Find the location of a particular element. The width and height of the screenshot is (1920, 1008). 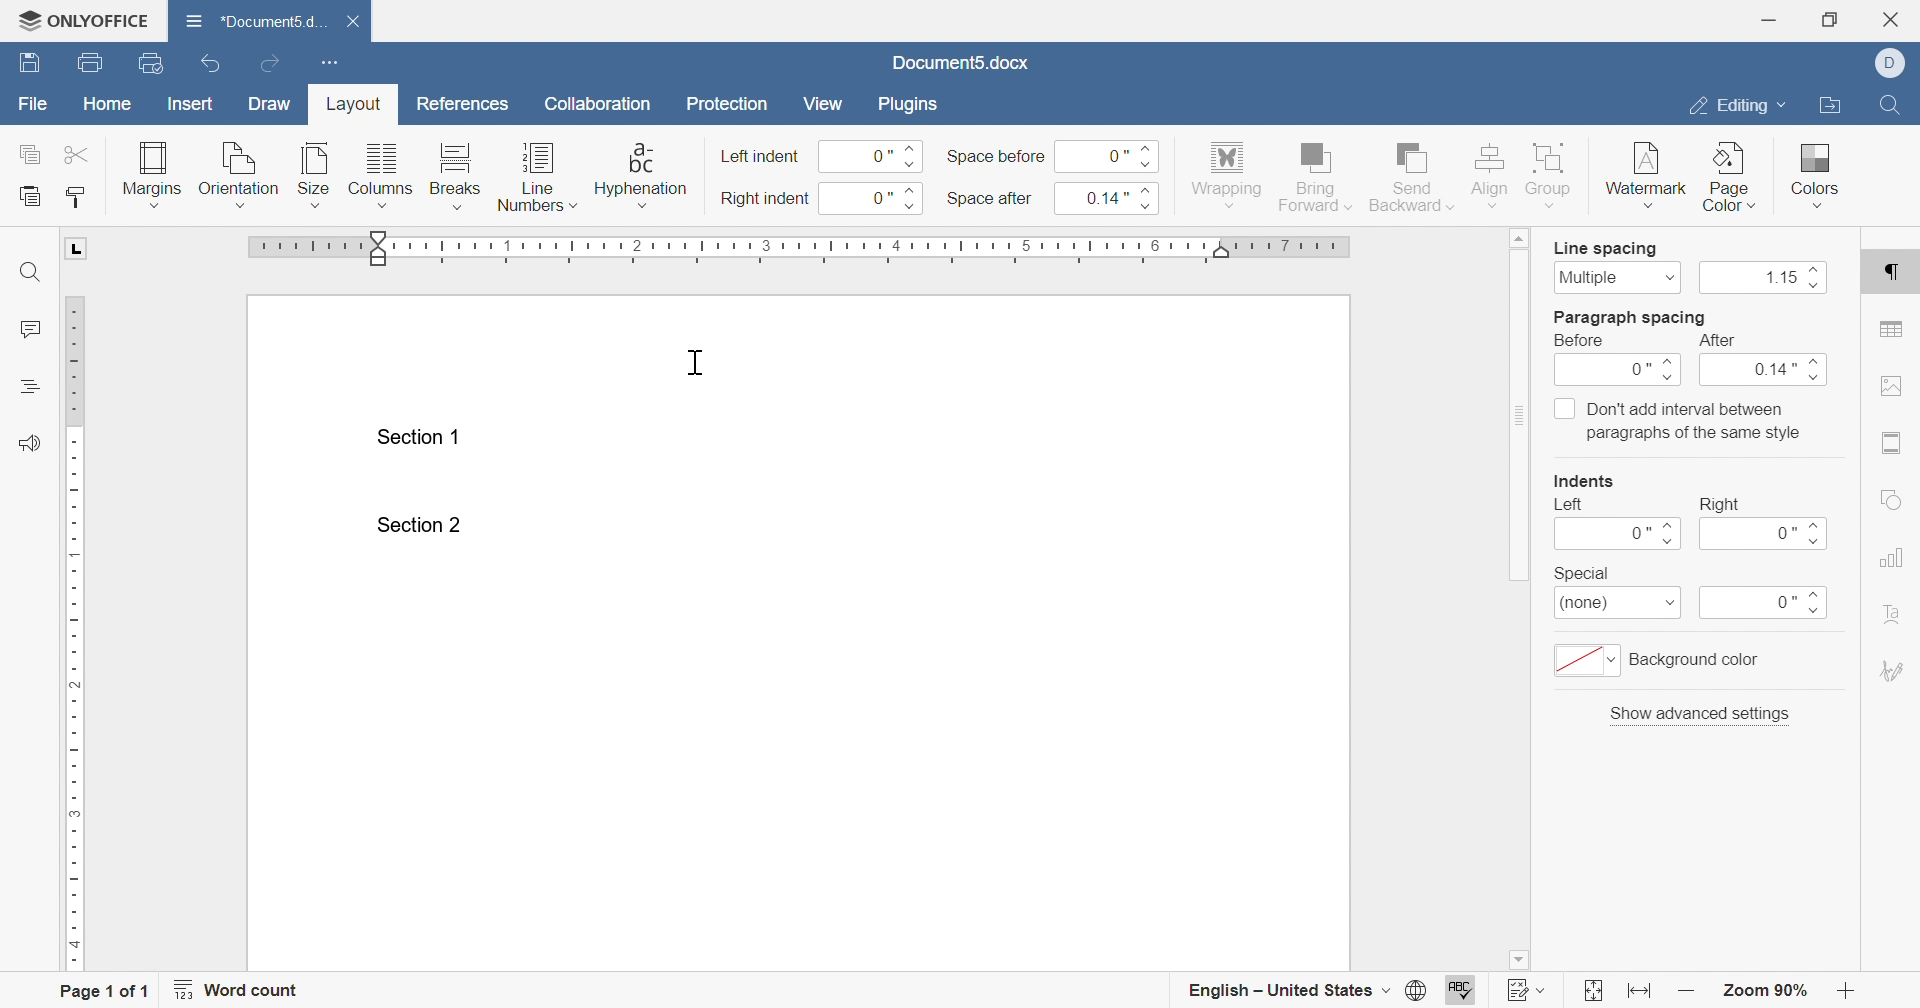

left is located at coordinates (1570, 505).